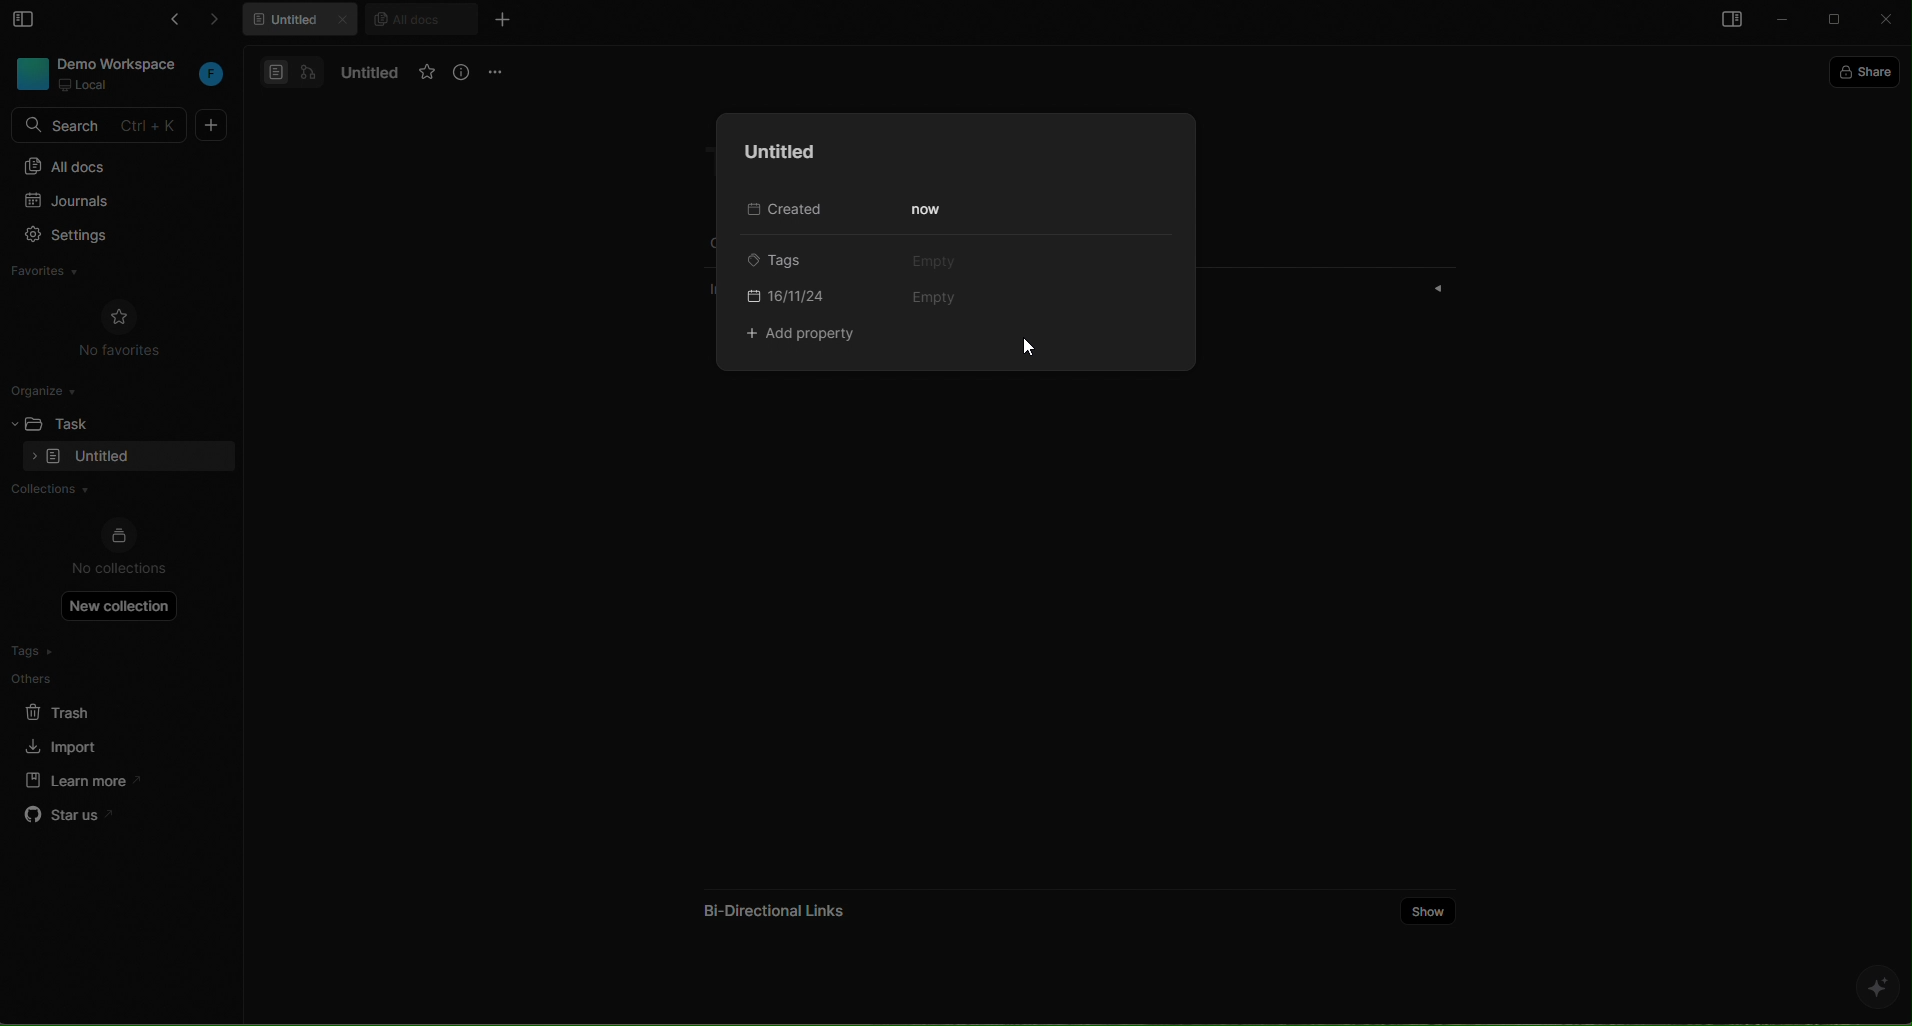 Image resolution: width=1912 pixels, height=1026 pixels. I want to click on untitled, so click(304, 22).